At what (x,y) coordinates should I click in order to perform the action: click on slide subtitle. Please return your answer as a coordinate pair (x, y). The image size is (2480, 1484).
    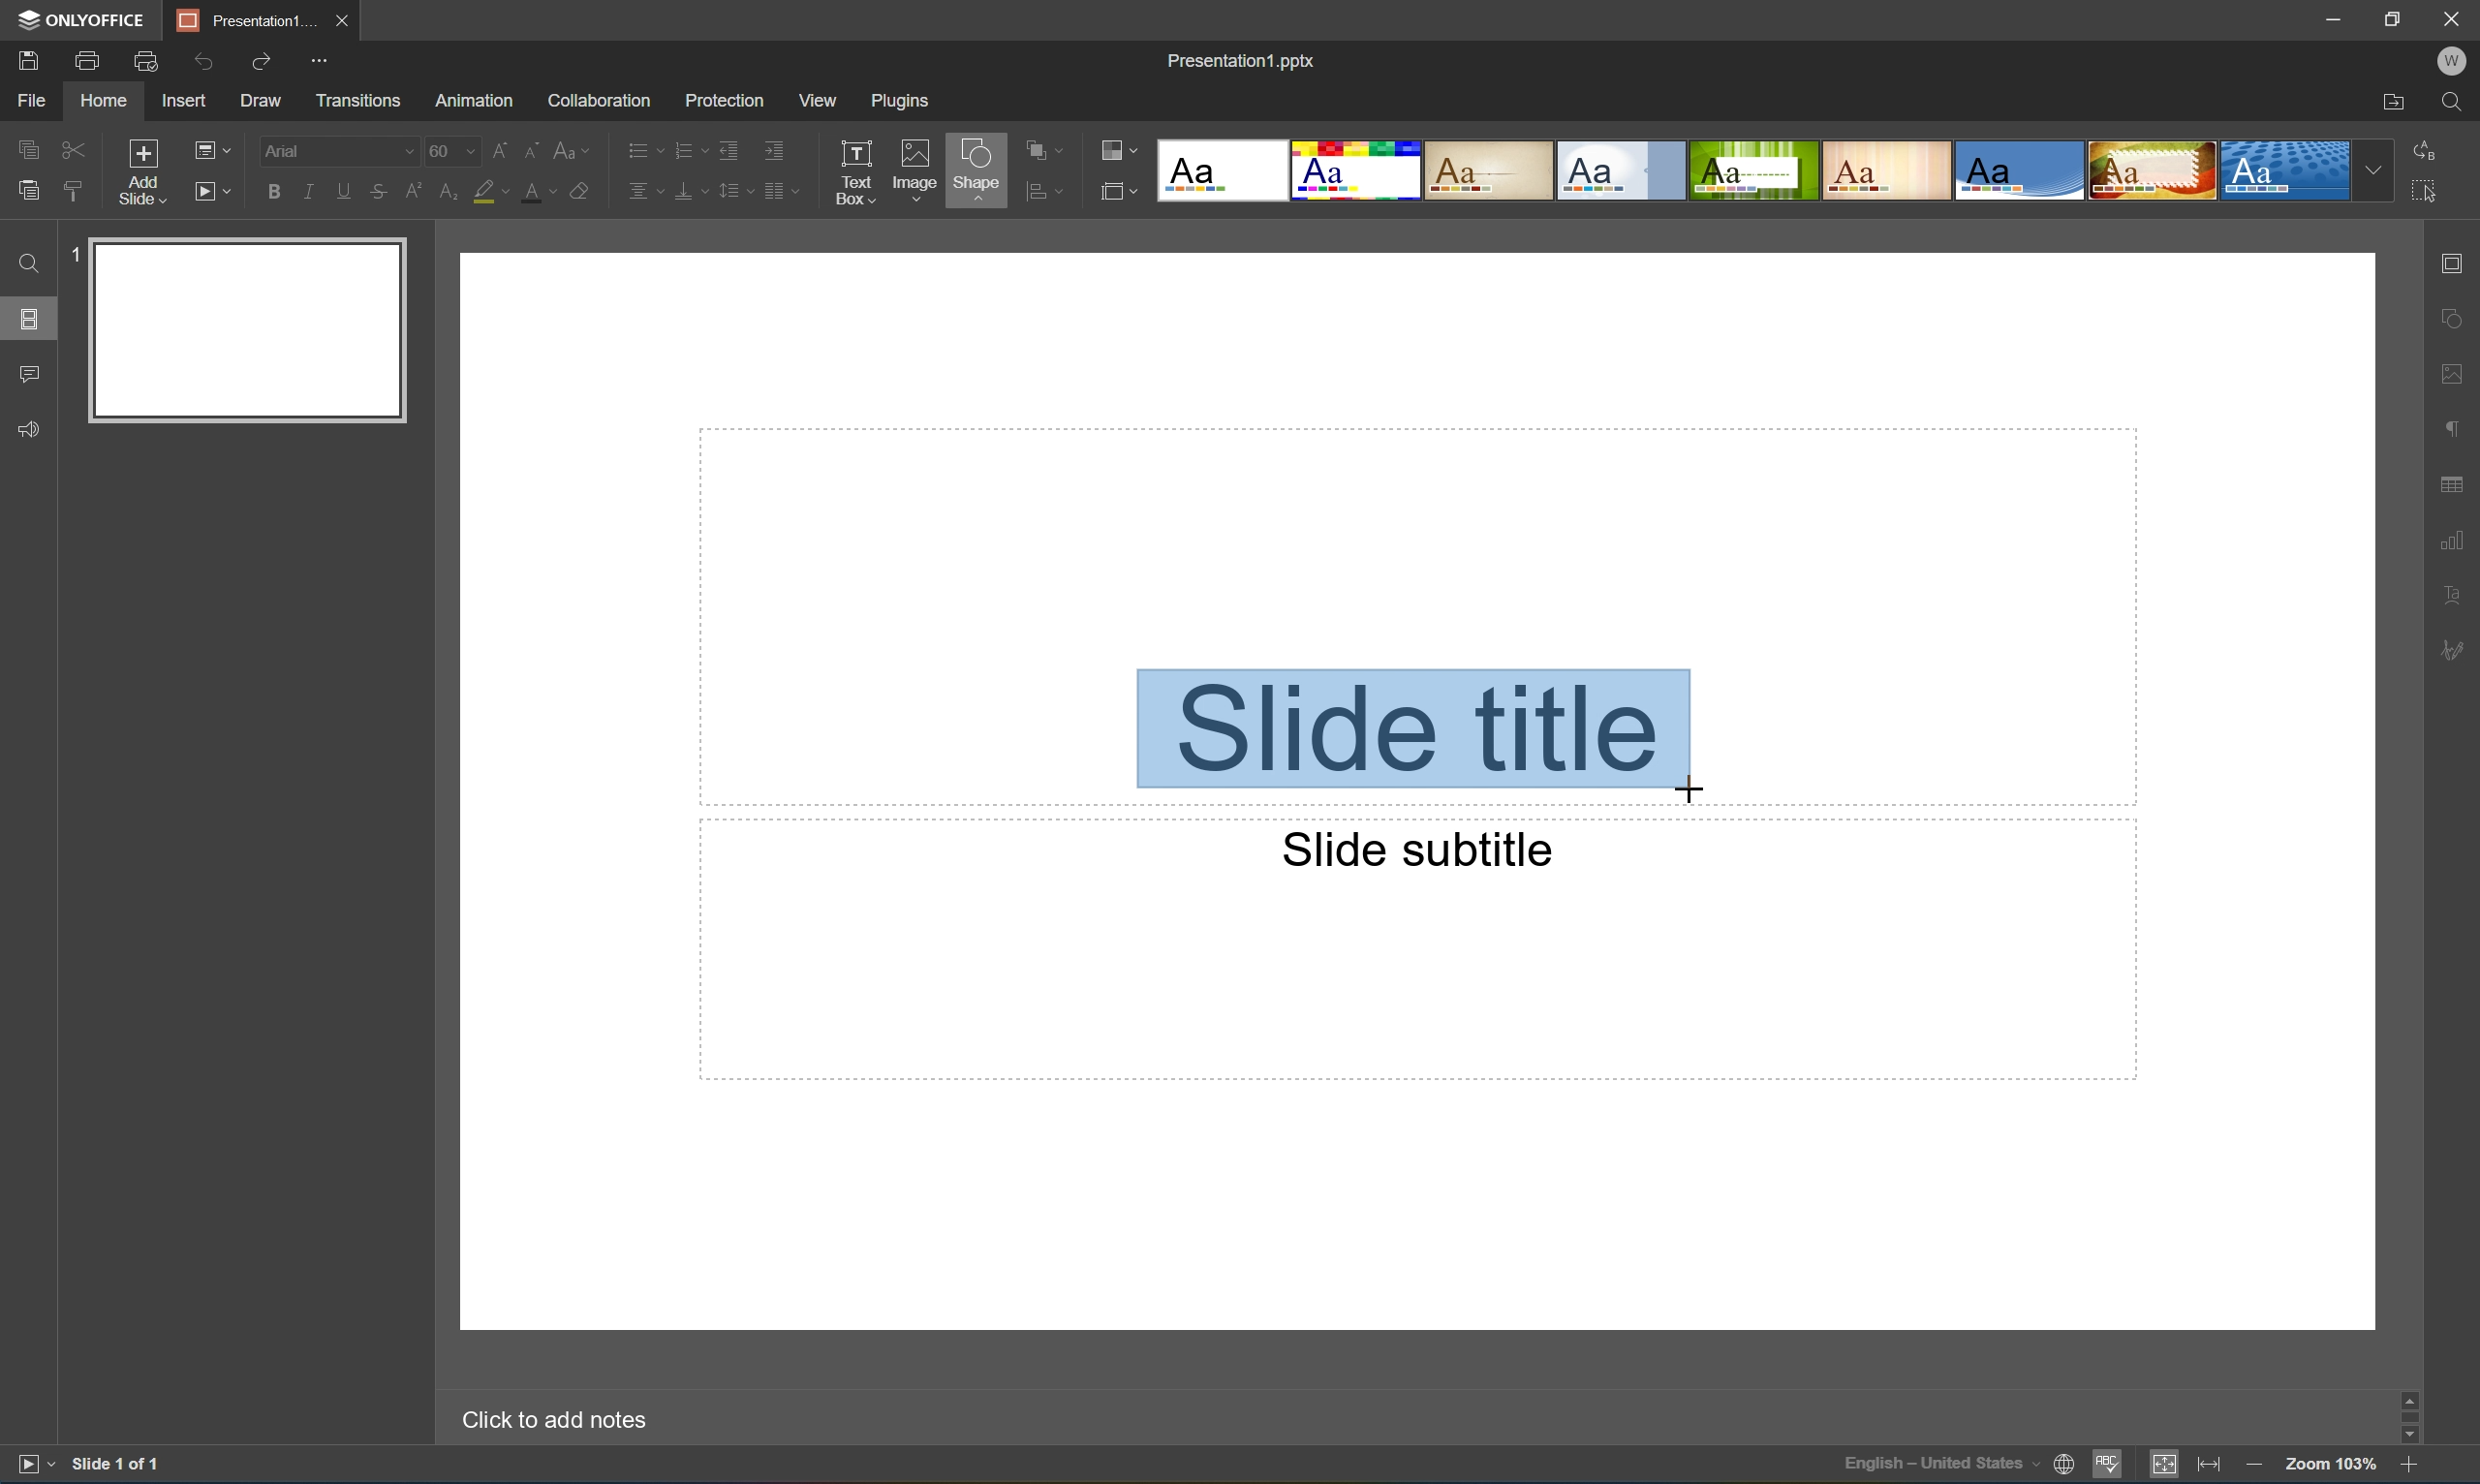
    Looking at the image, I should click on (1406, 849).